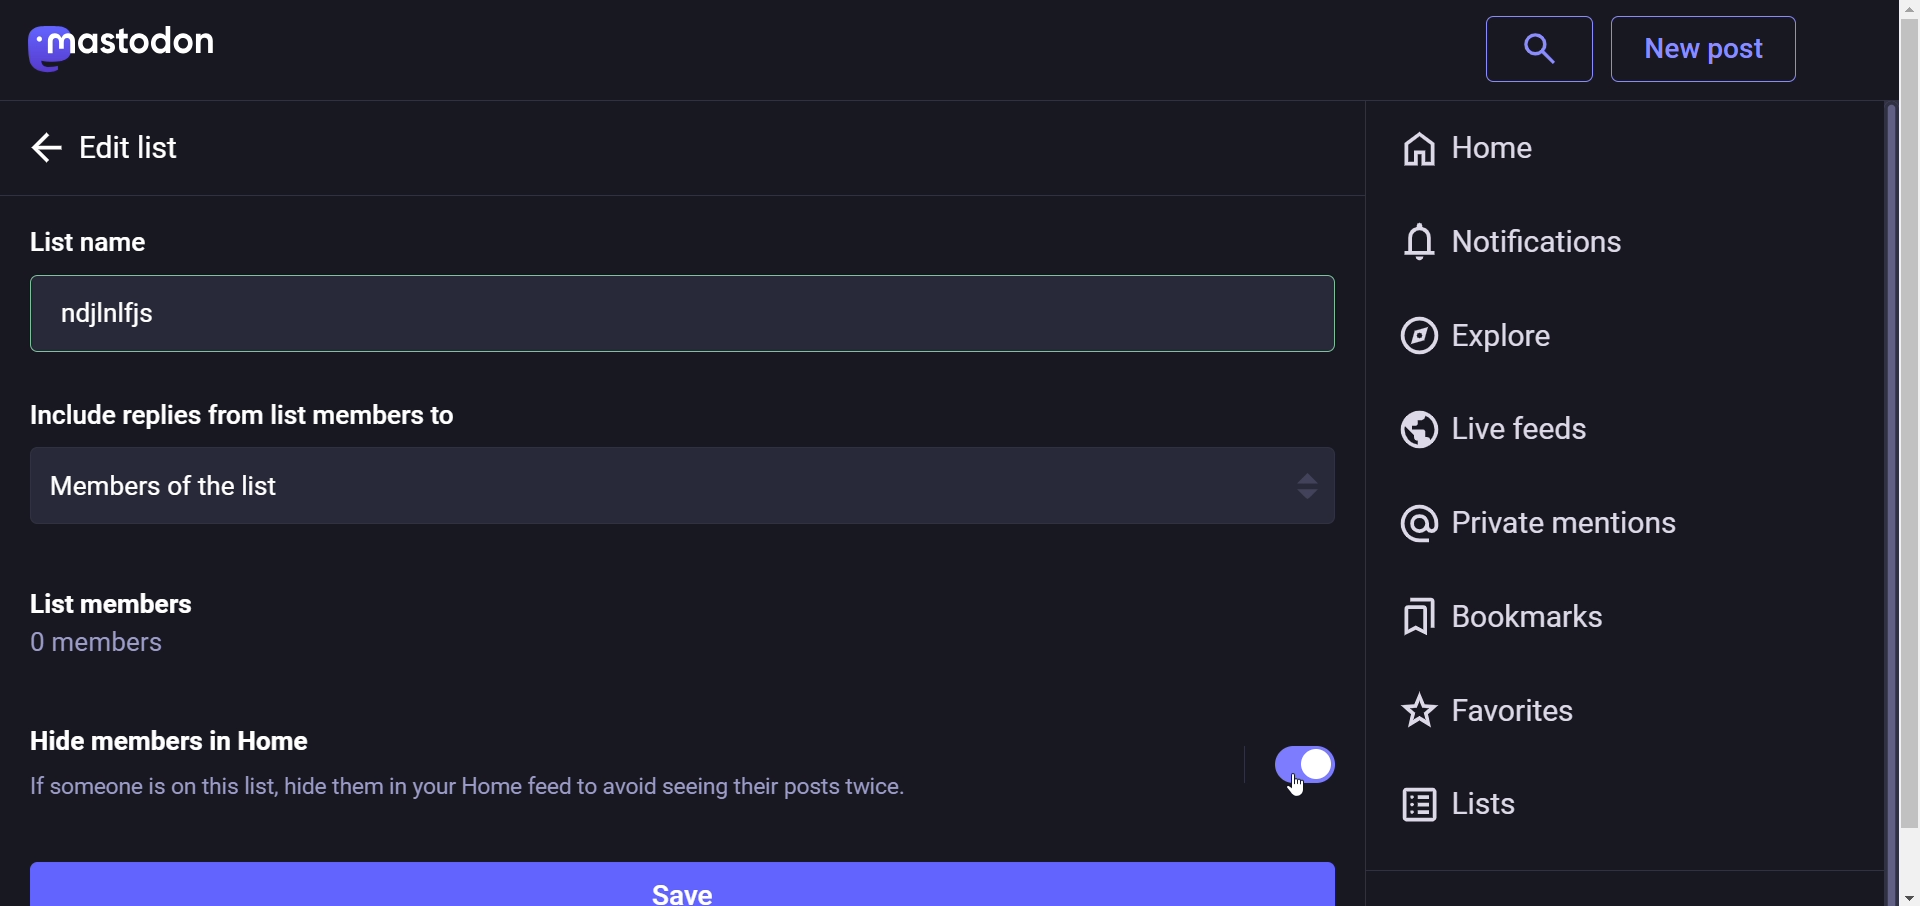 This screenshot has height=906, width=1920. What do you see at coordinates (184, 729) in the screenshot?
I see `Hide member in Home` at bounding box center [184, 729].